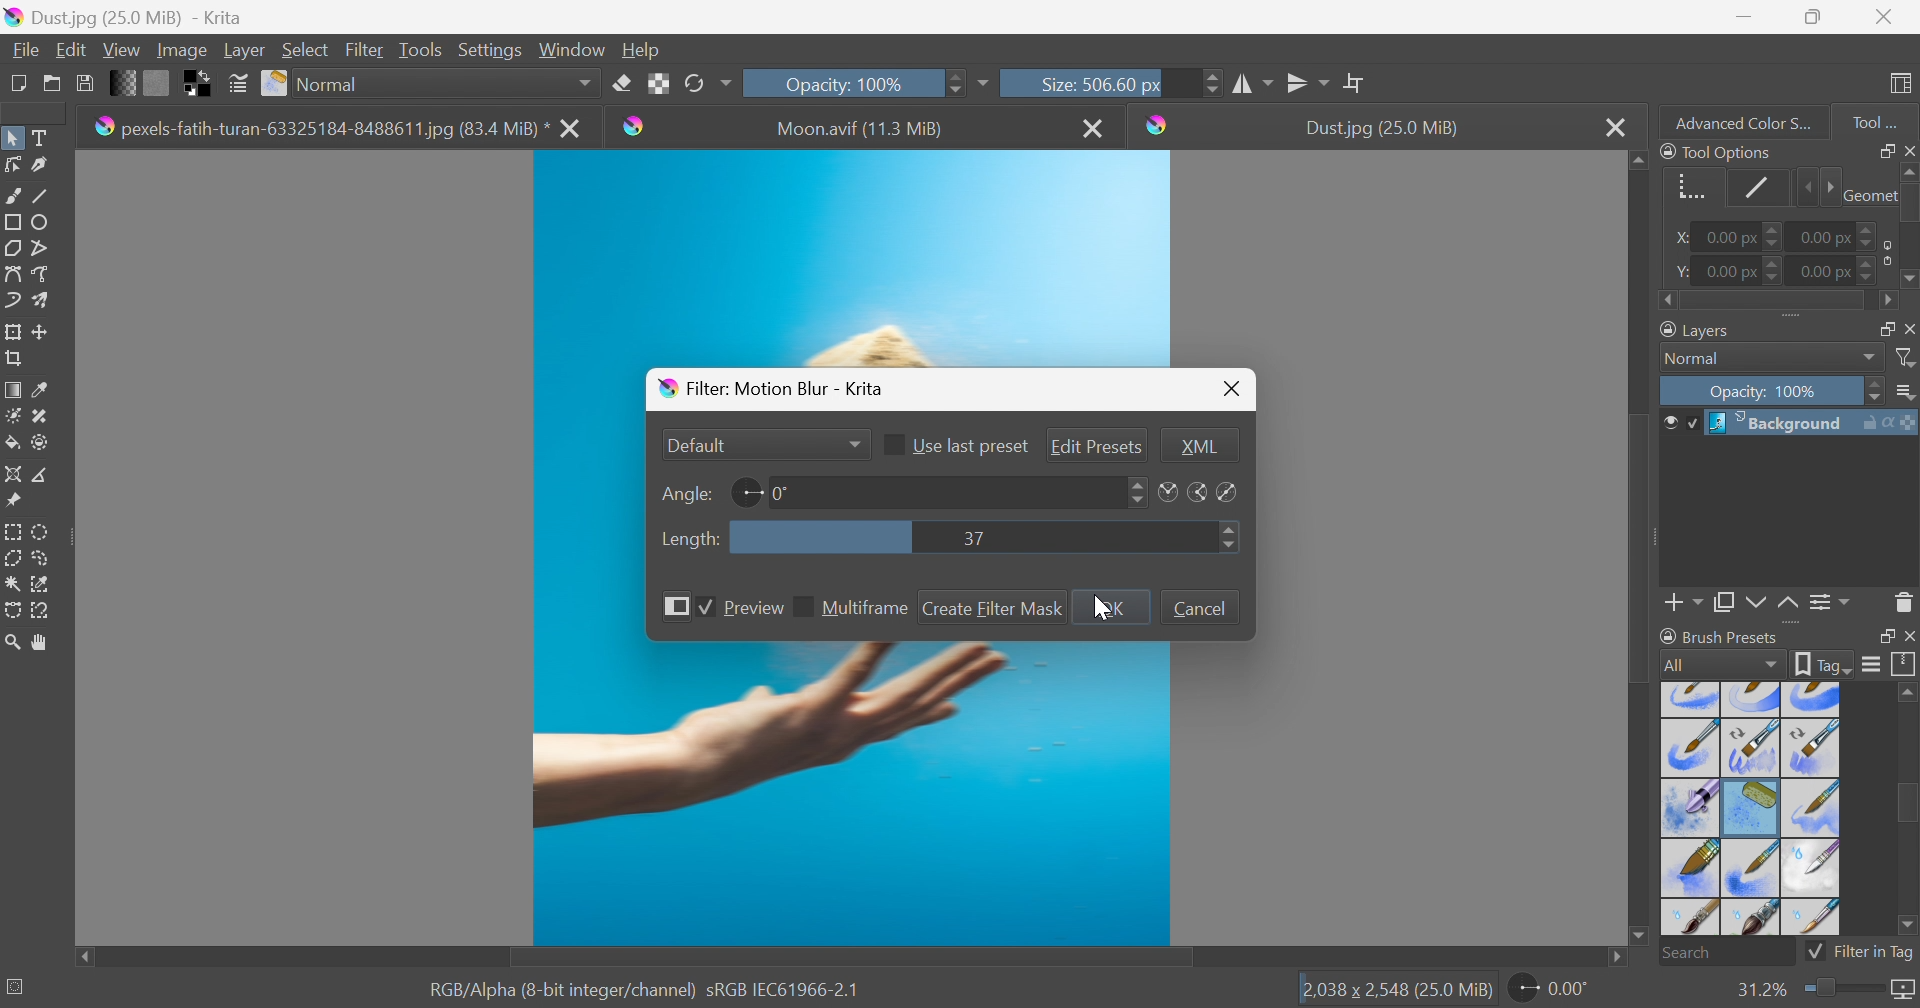 This screenshot has height=1008, width=1920. Describe the element at coordinates (1883, 150) in the screenshot. I see `Float Docker` at that location.